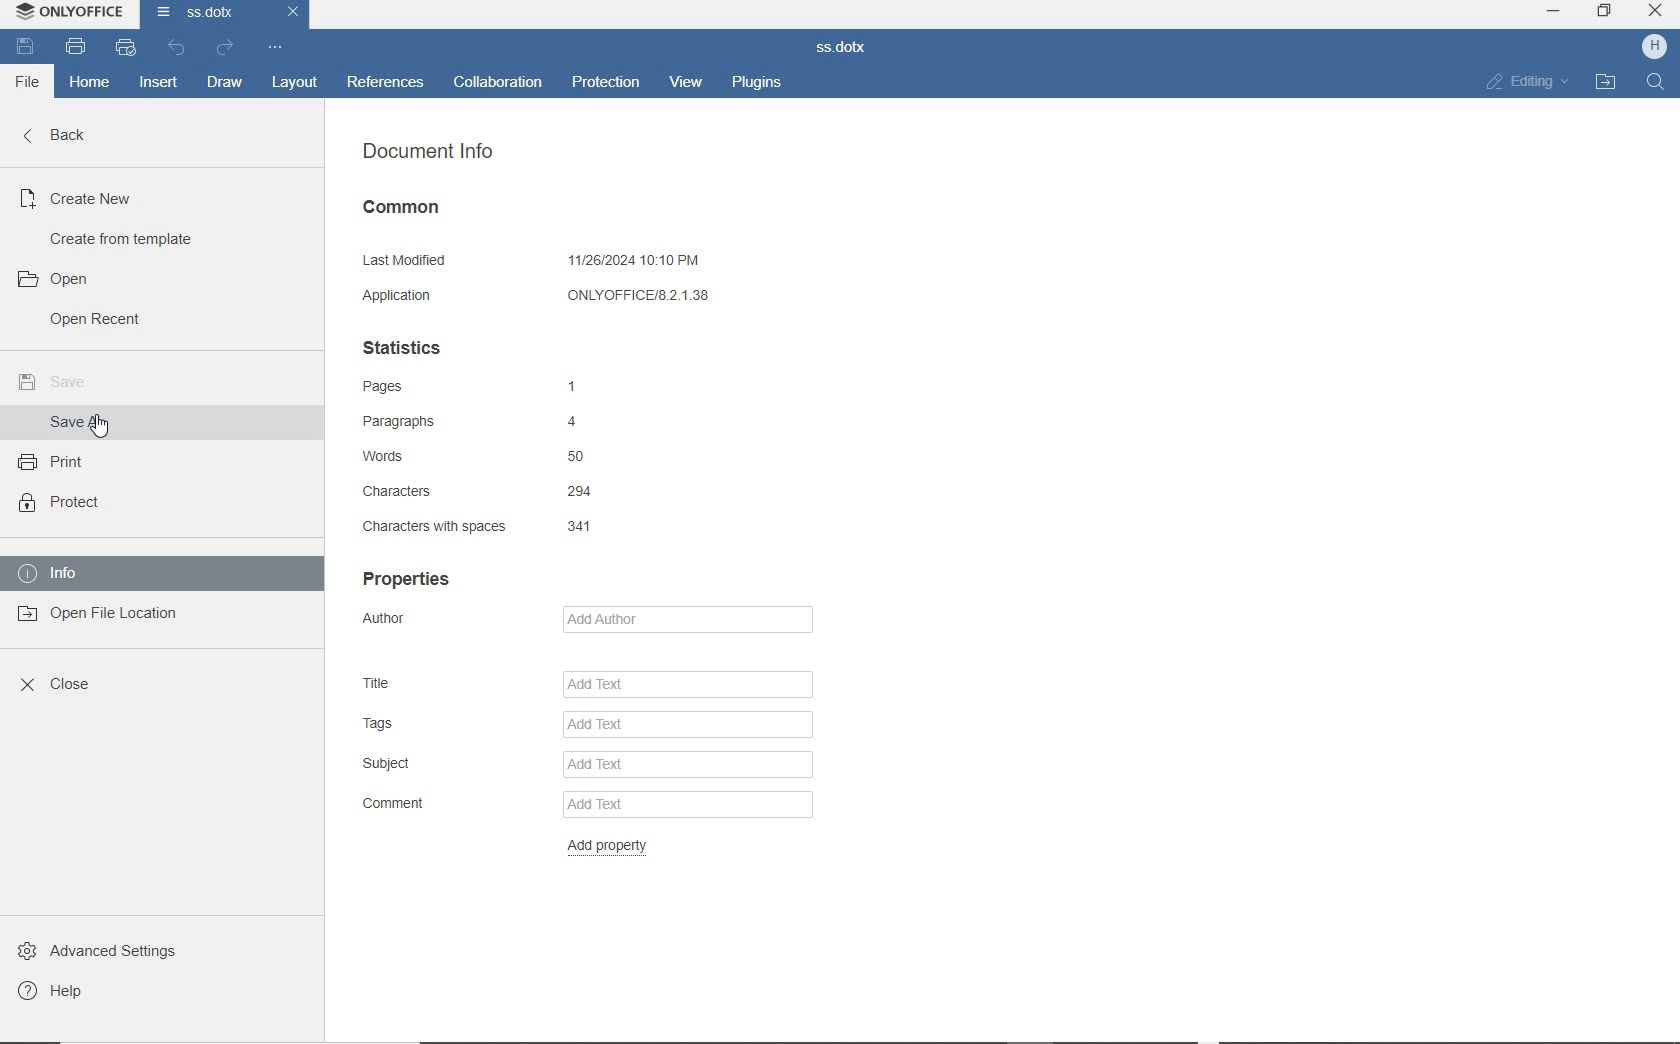 This screenshot has width=1680, height=1044. I want to click on close, so click(295, 12).